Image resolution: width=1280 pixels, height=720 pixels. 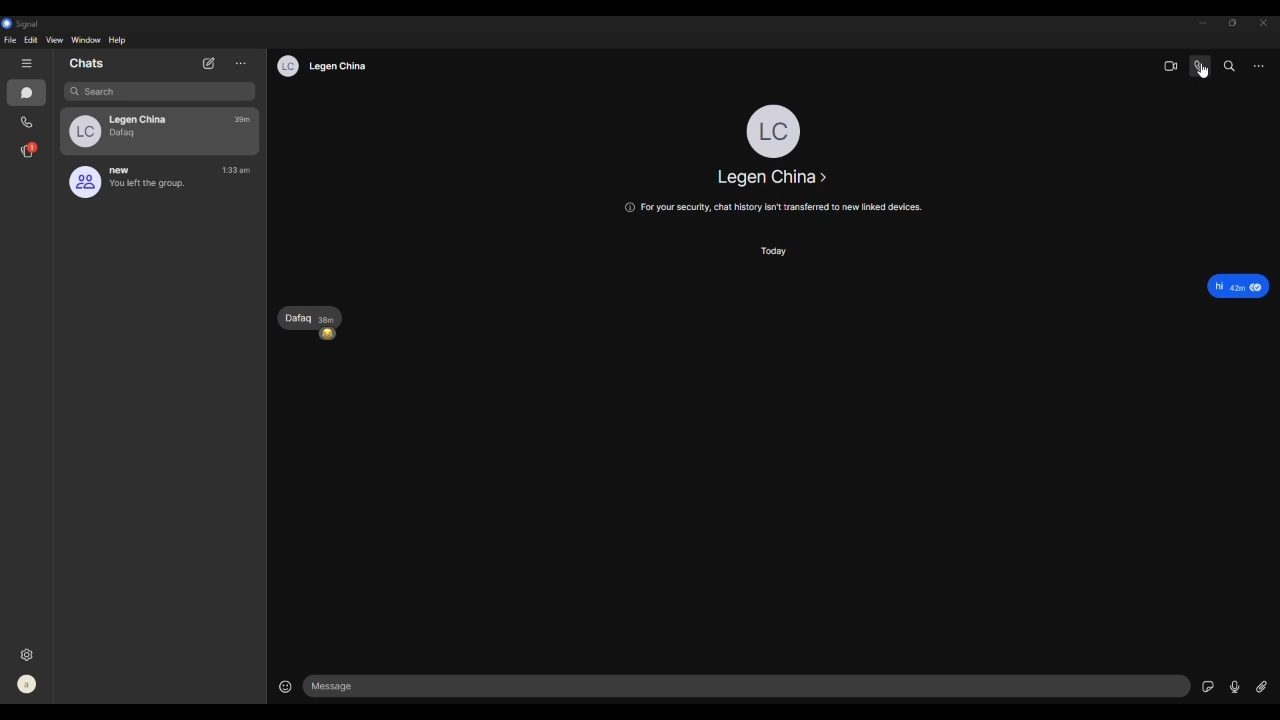 I want to click on 1:33 am, so click(x=239, y=168).